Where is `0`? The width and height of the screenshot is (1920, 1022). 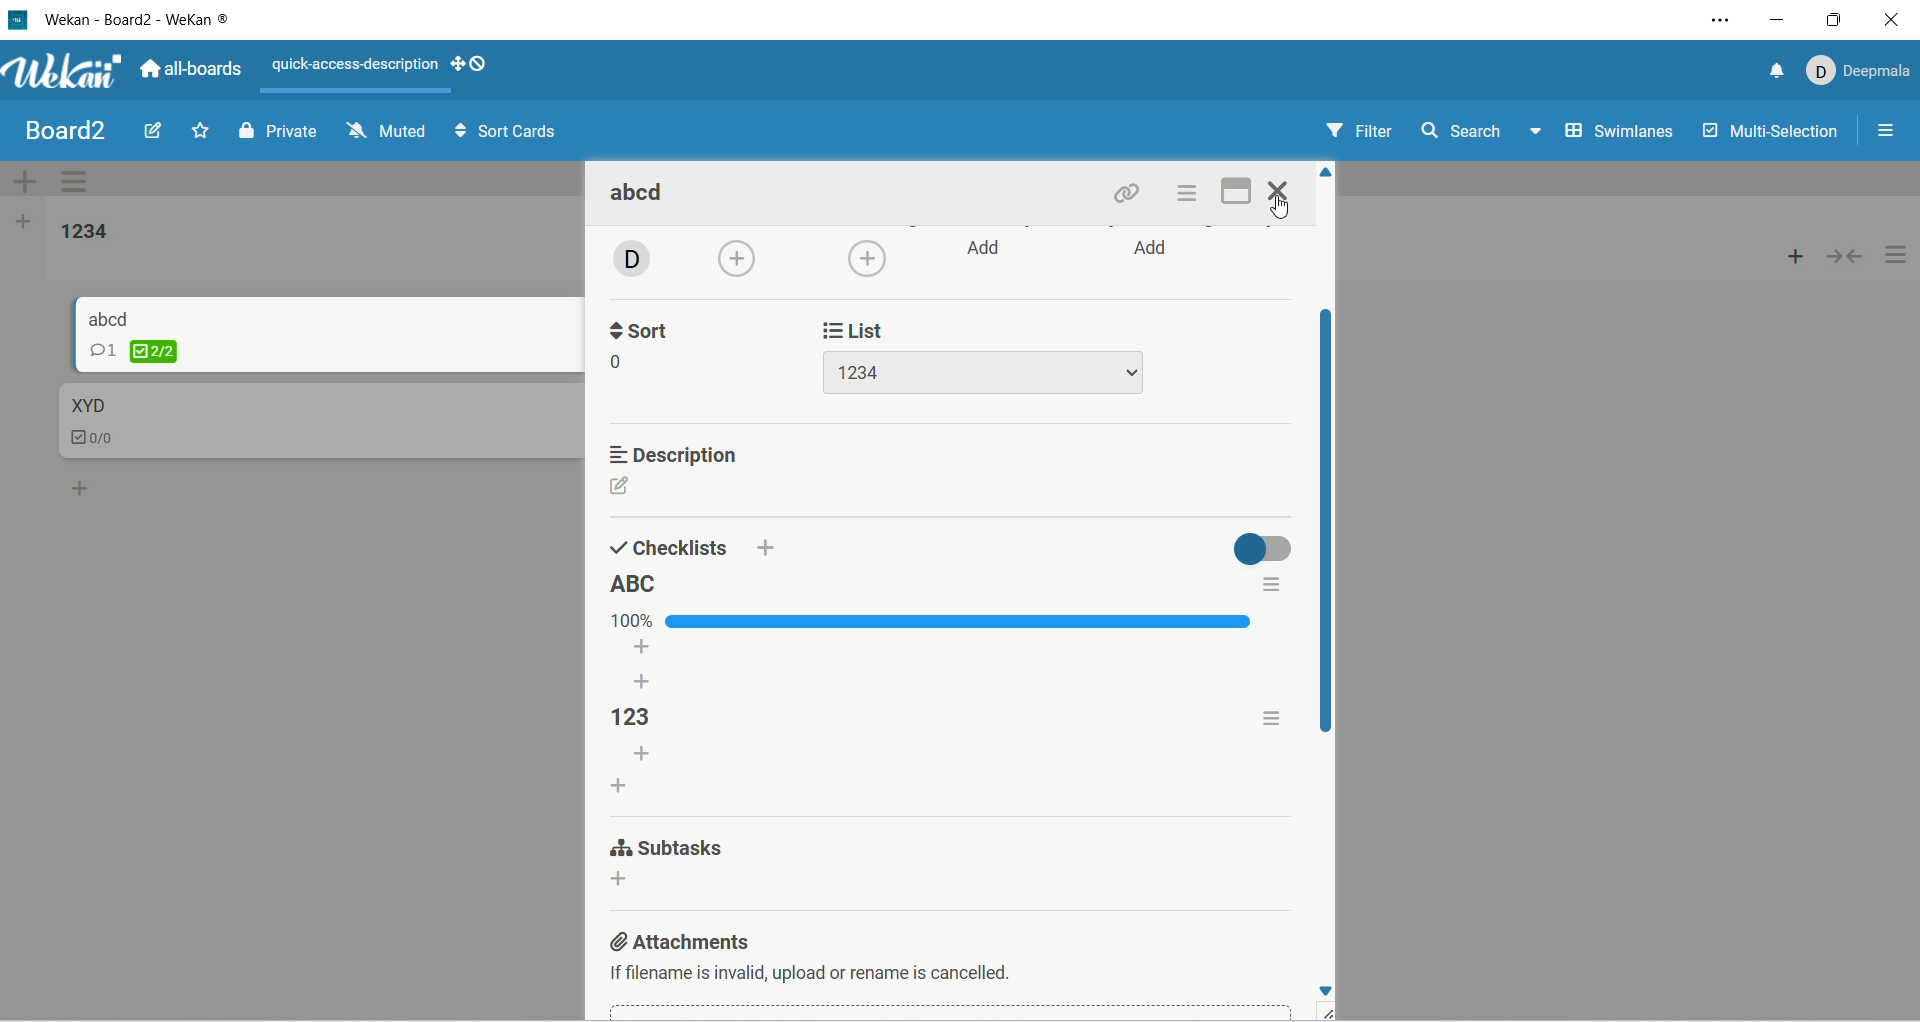
0 is located at coordinates (621, 363).